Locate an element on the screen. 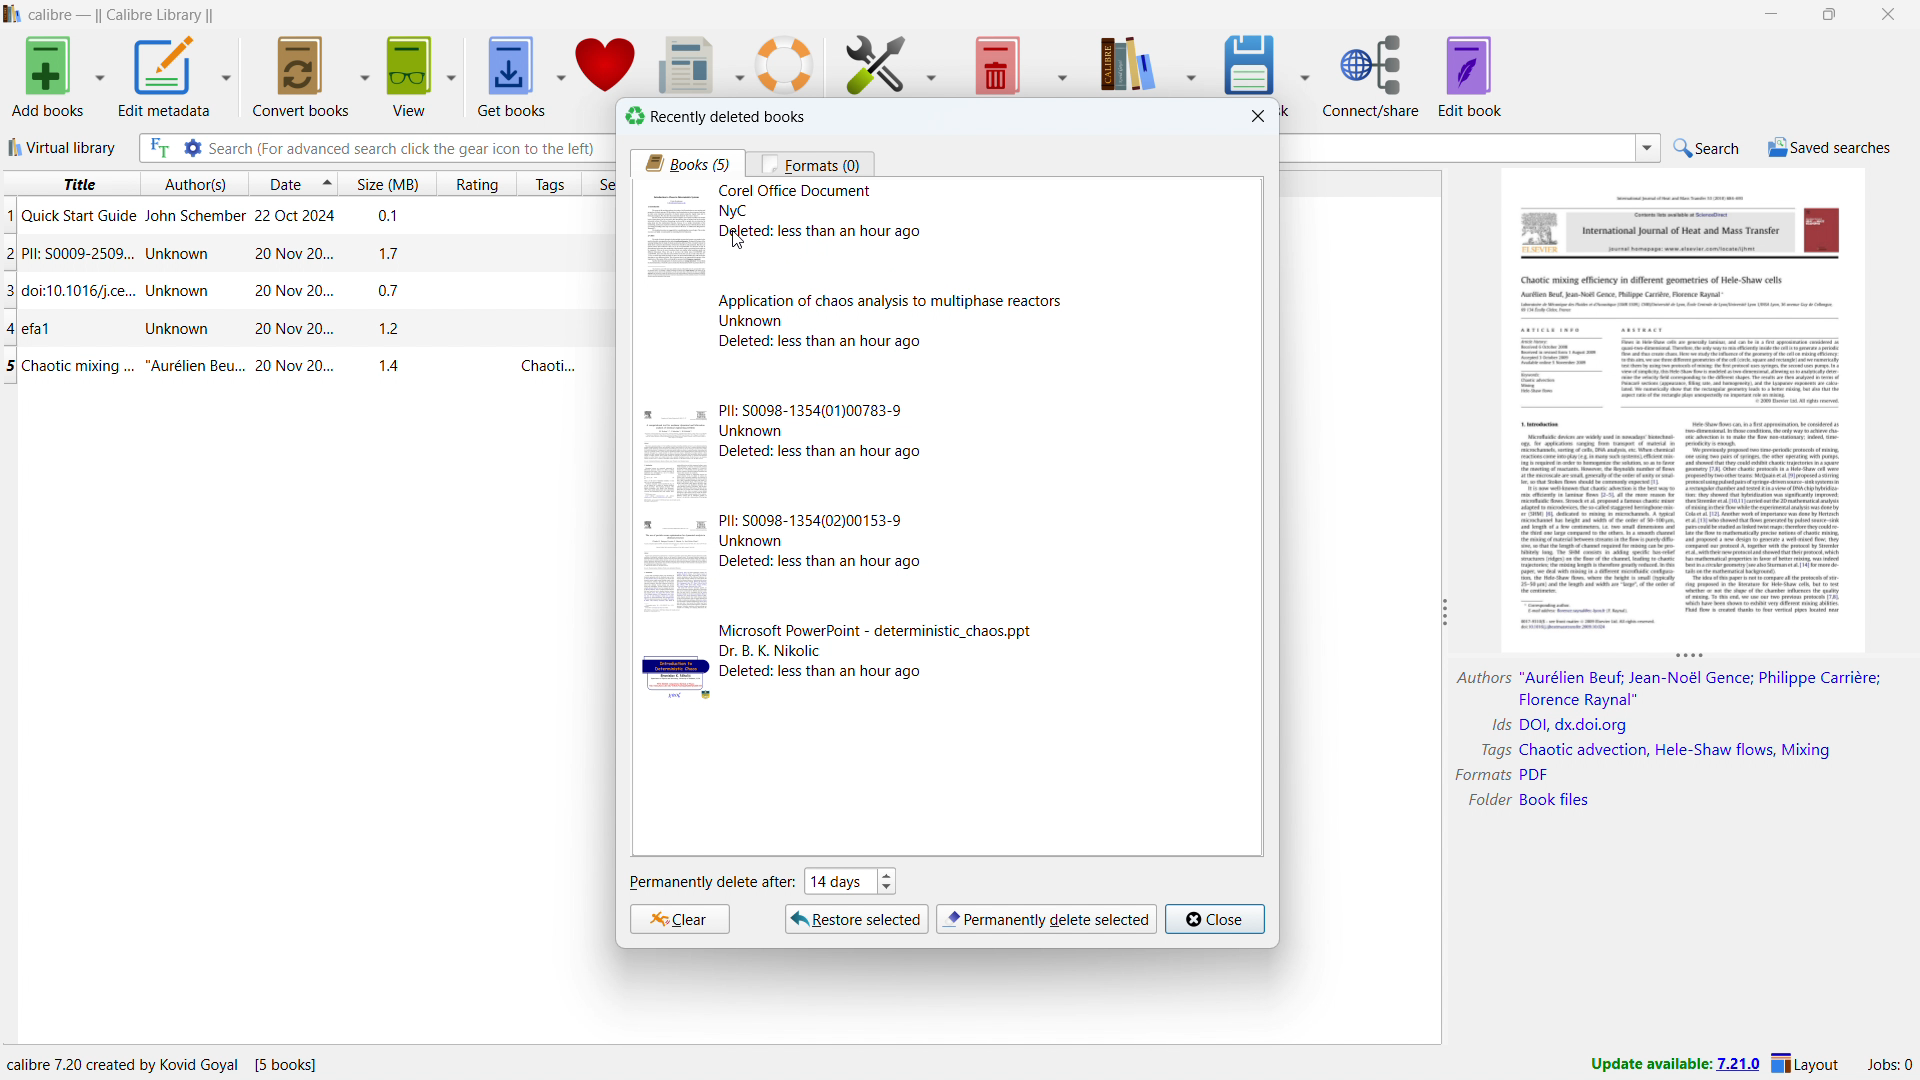  permanently delete selection is located at coordinates (1046, 920).